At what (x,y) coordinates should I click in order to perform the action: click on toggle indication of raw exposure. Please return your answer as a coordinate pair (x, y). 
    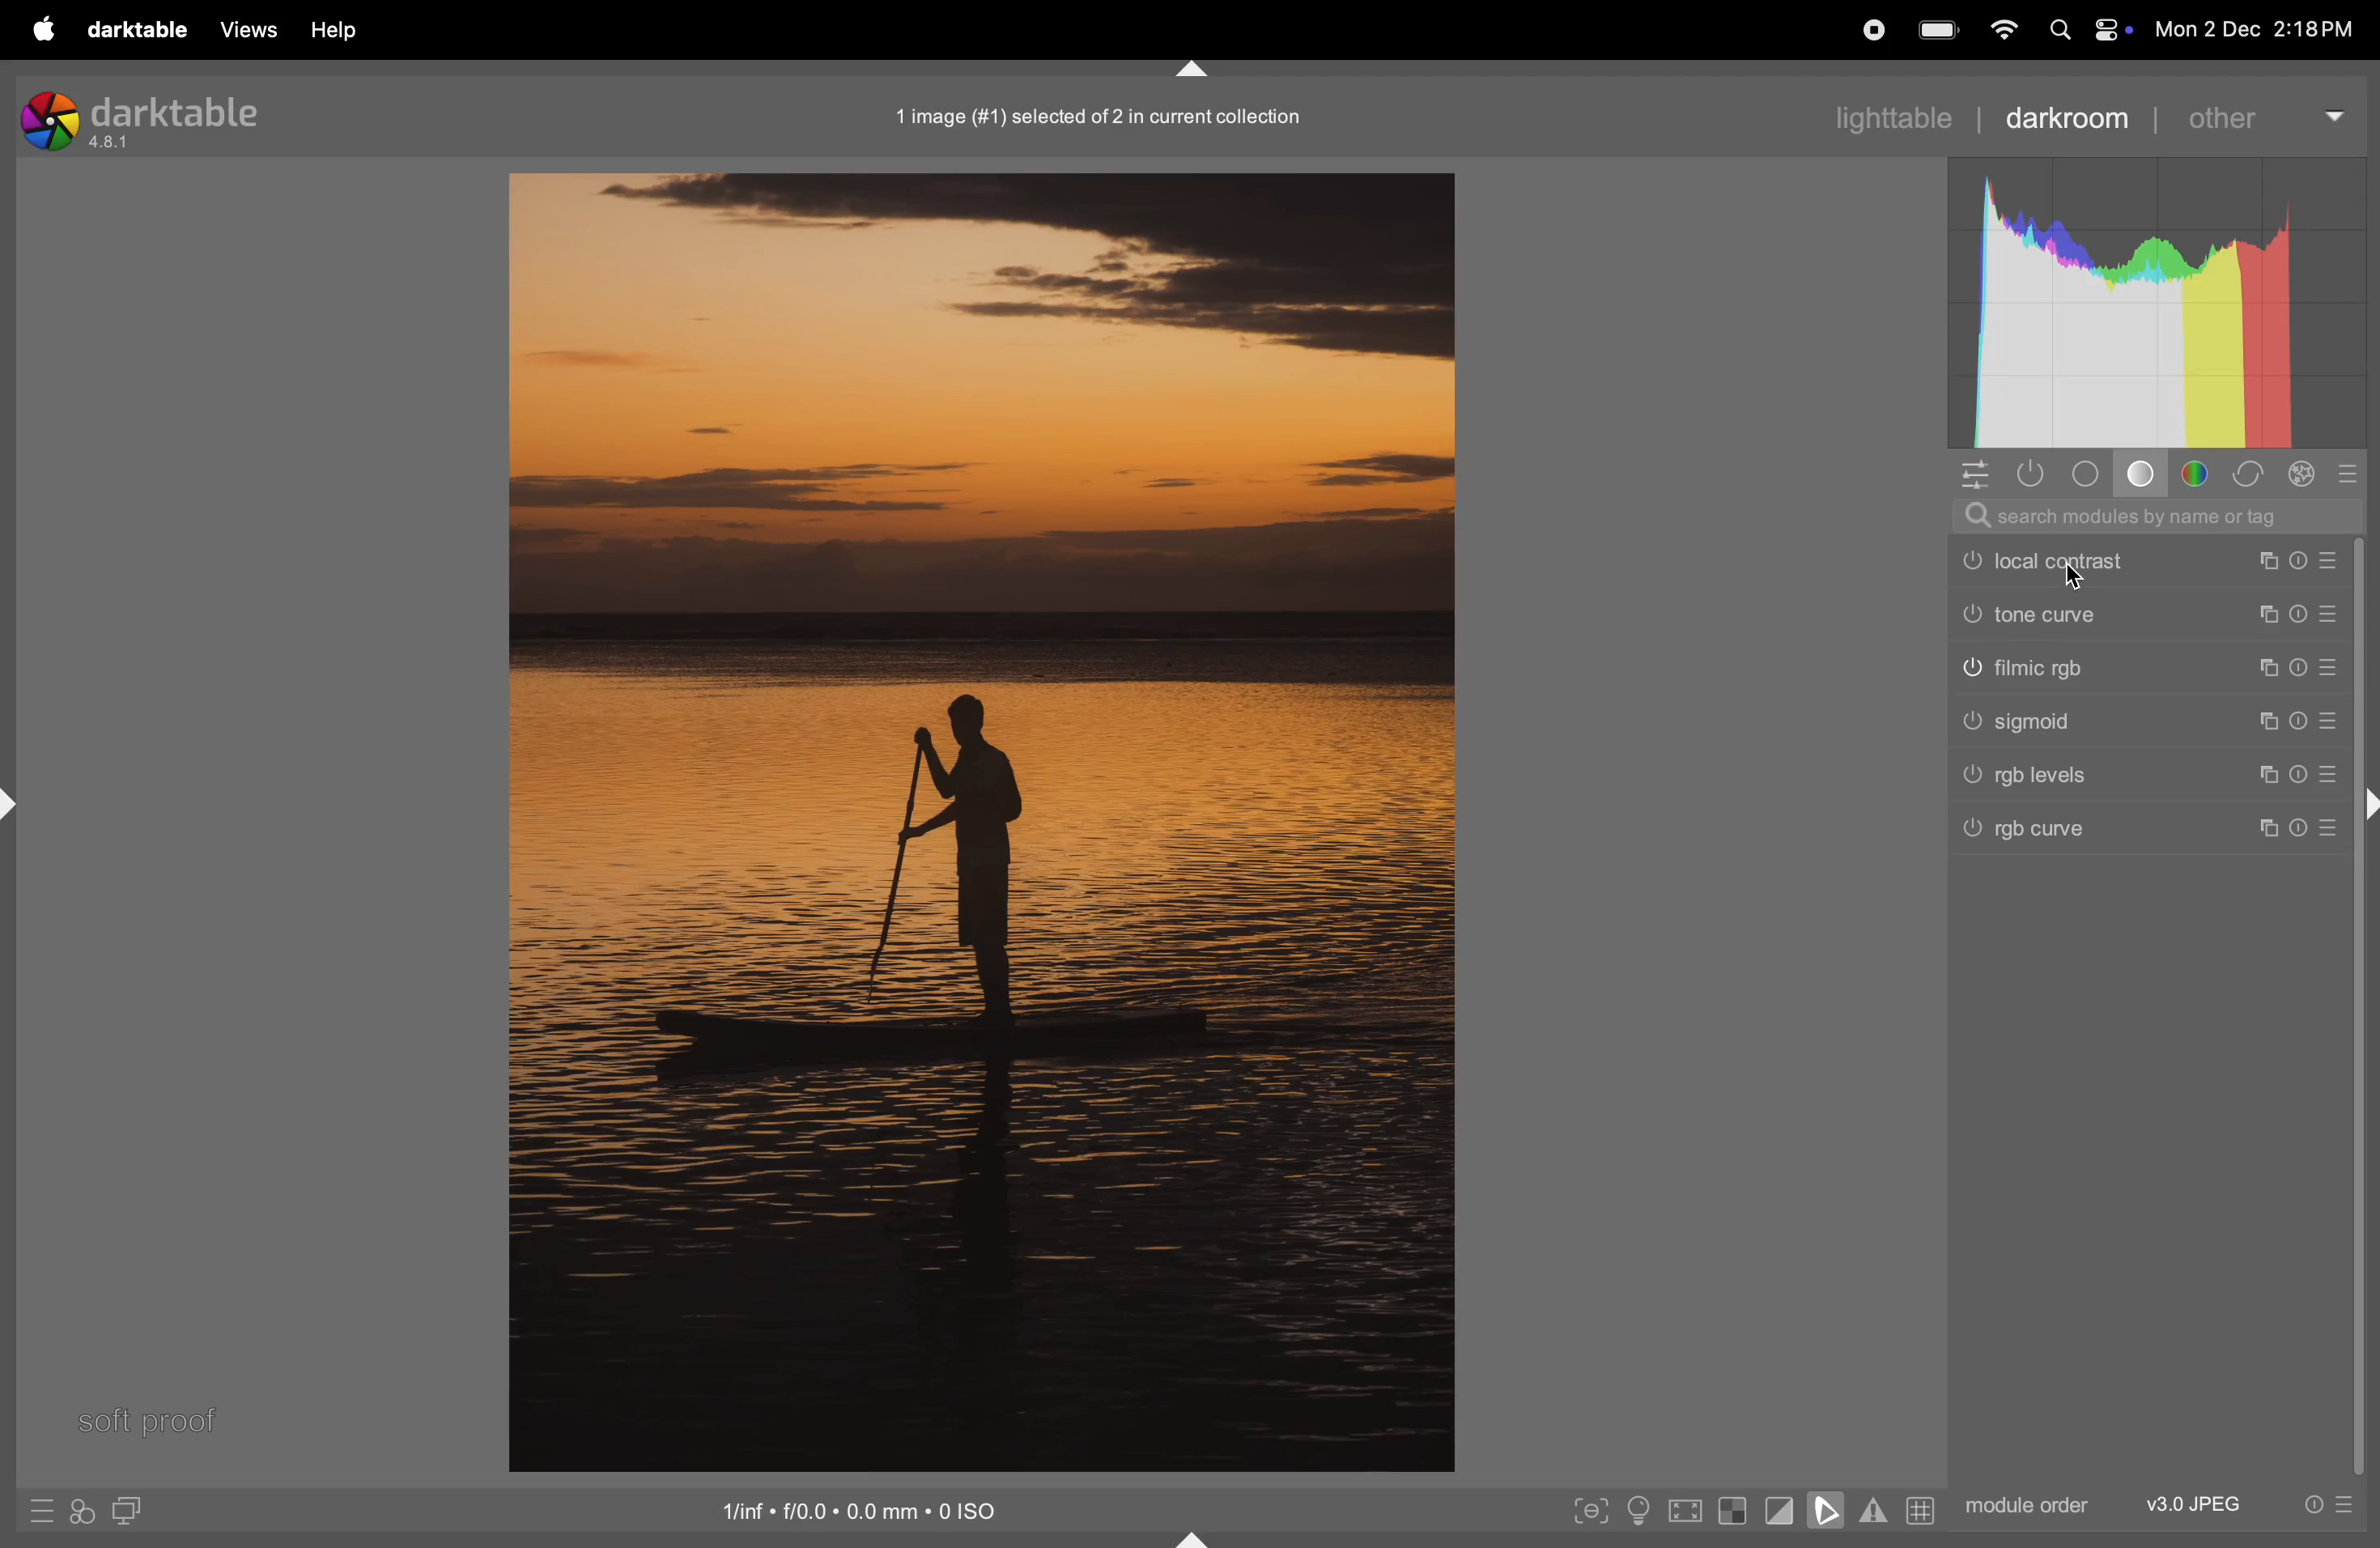
    Looking at the image, I should click on (1735, 1510).